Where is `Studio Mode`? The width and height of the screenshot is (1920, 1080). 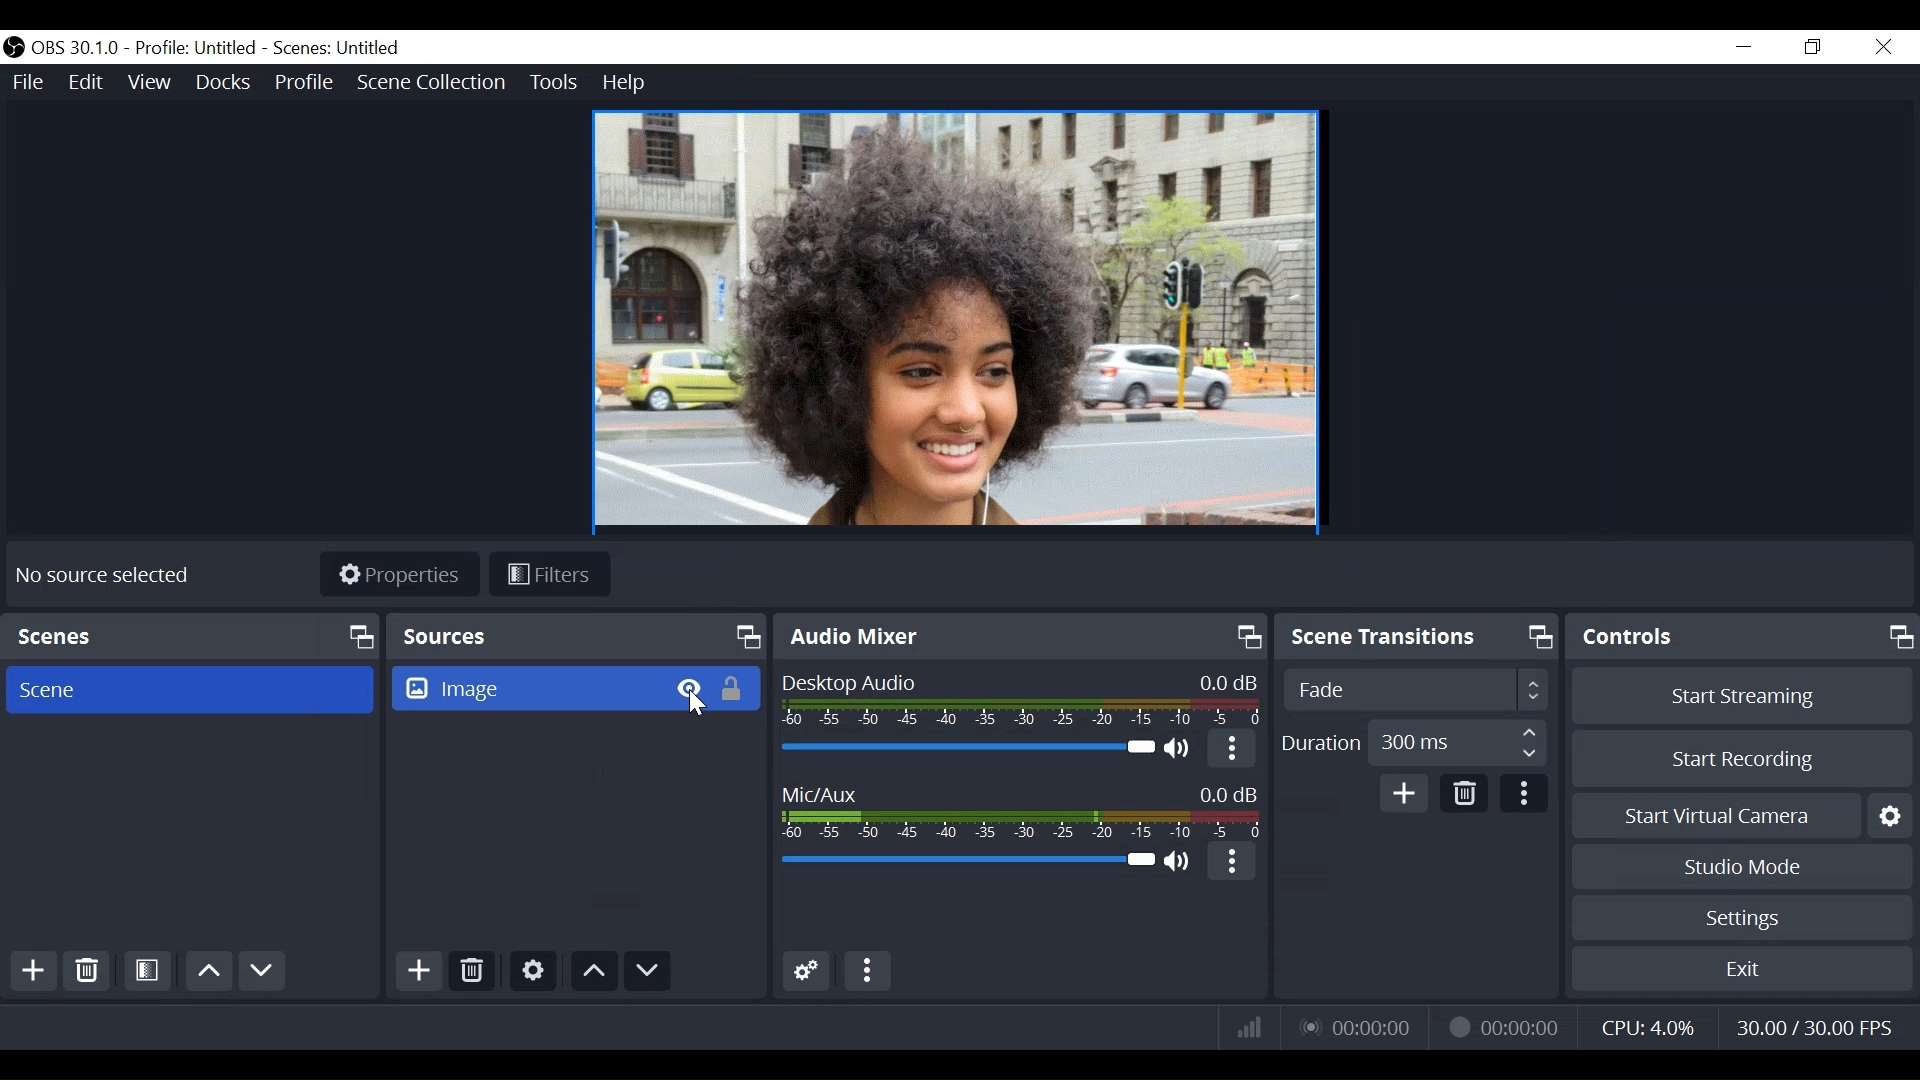 Studio Mode is located at coordinates (1741, 865).